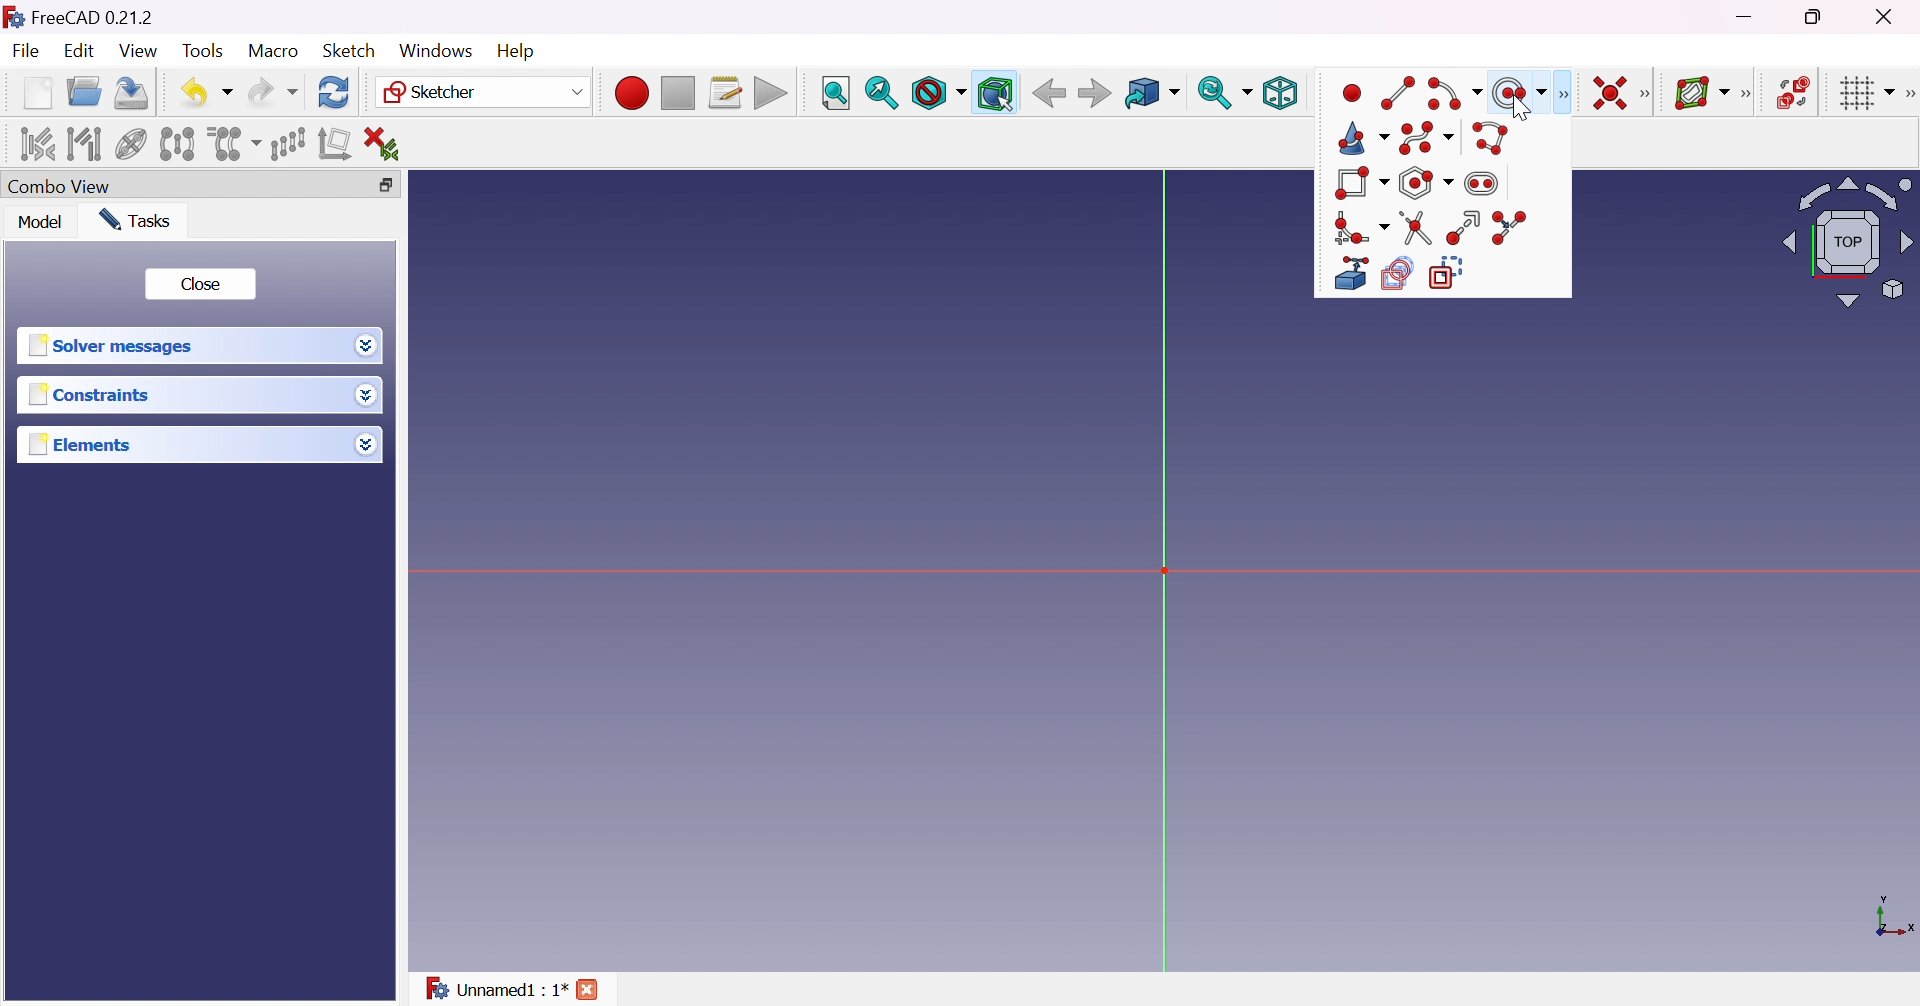 The width and height of the screenshot is (1920, 1006). Describe the element at coordinates (232, 142) in the screenshot. I see `Clone` at that location.